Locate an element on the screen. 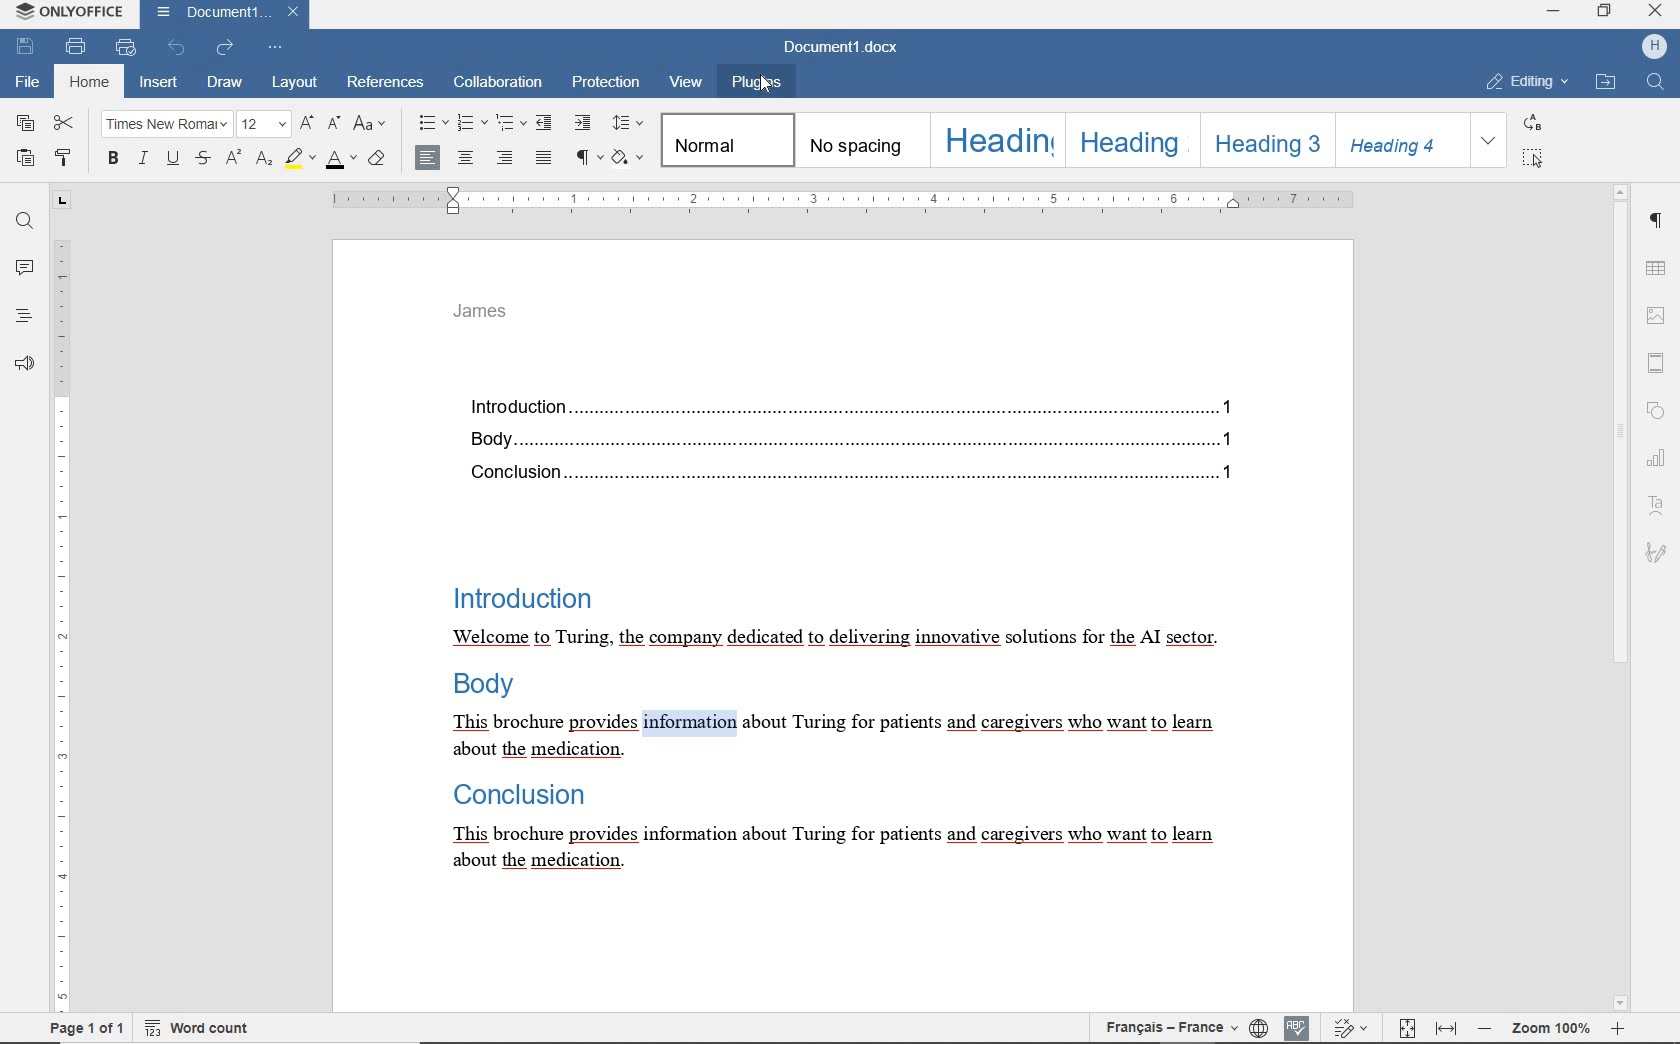  DECREASE INDENT is located at coordinates (547, 122).